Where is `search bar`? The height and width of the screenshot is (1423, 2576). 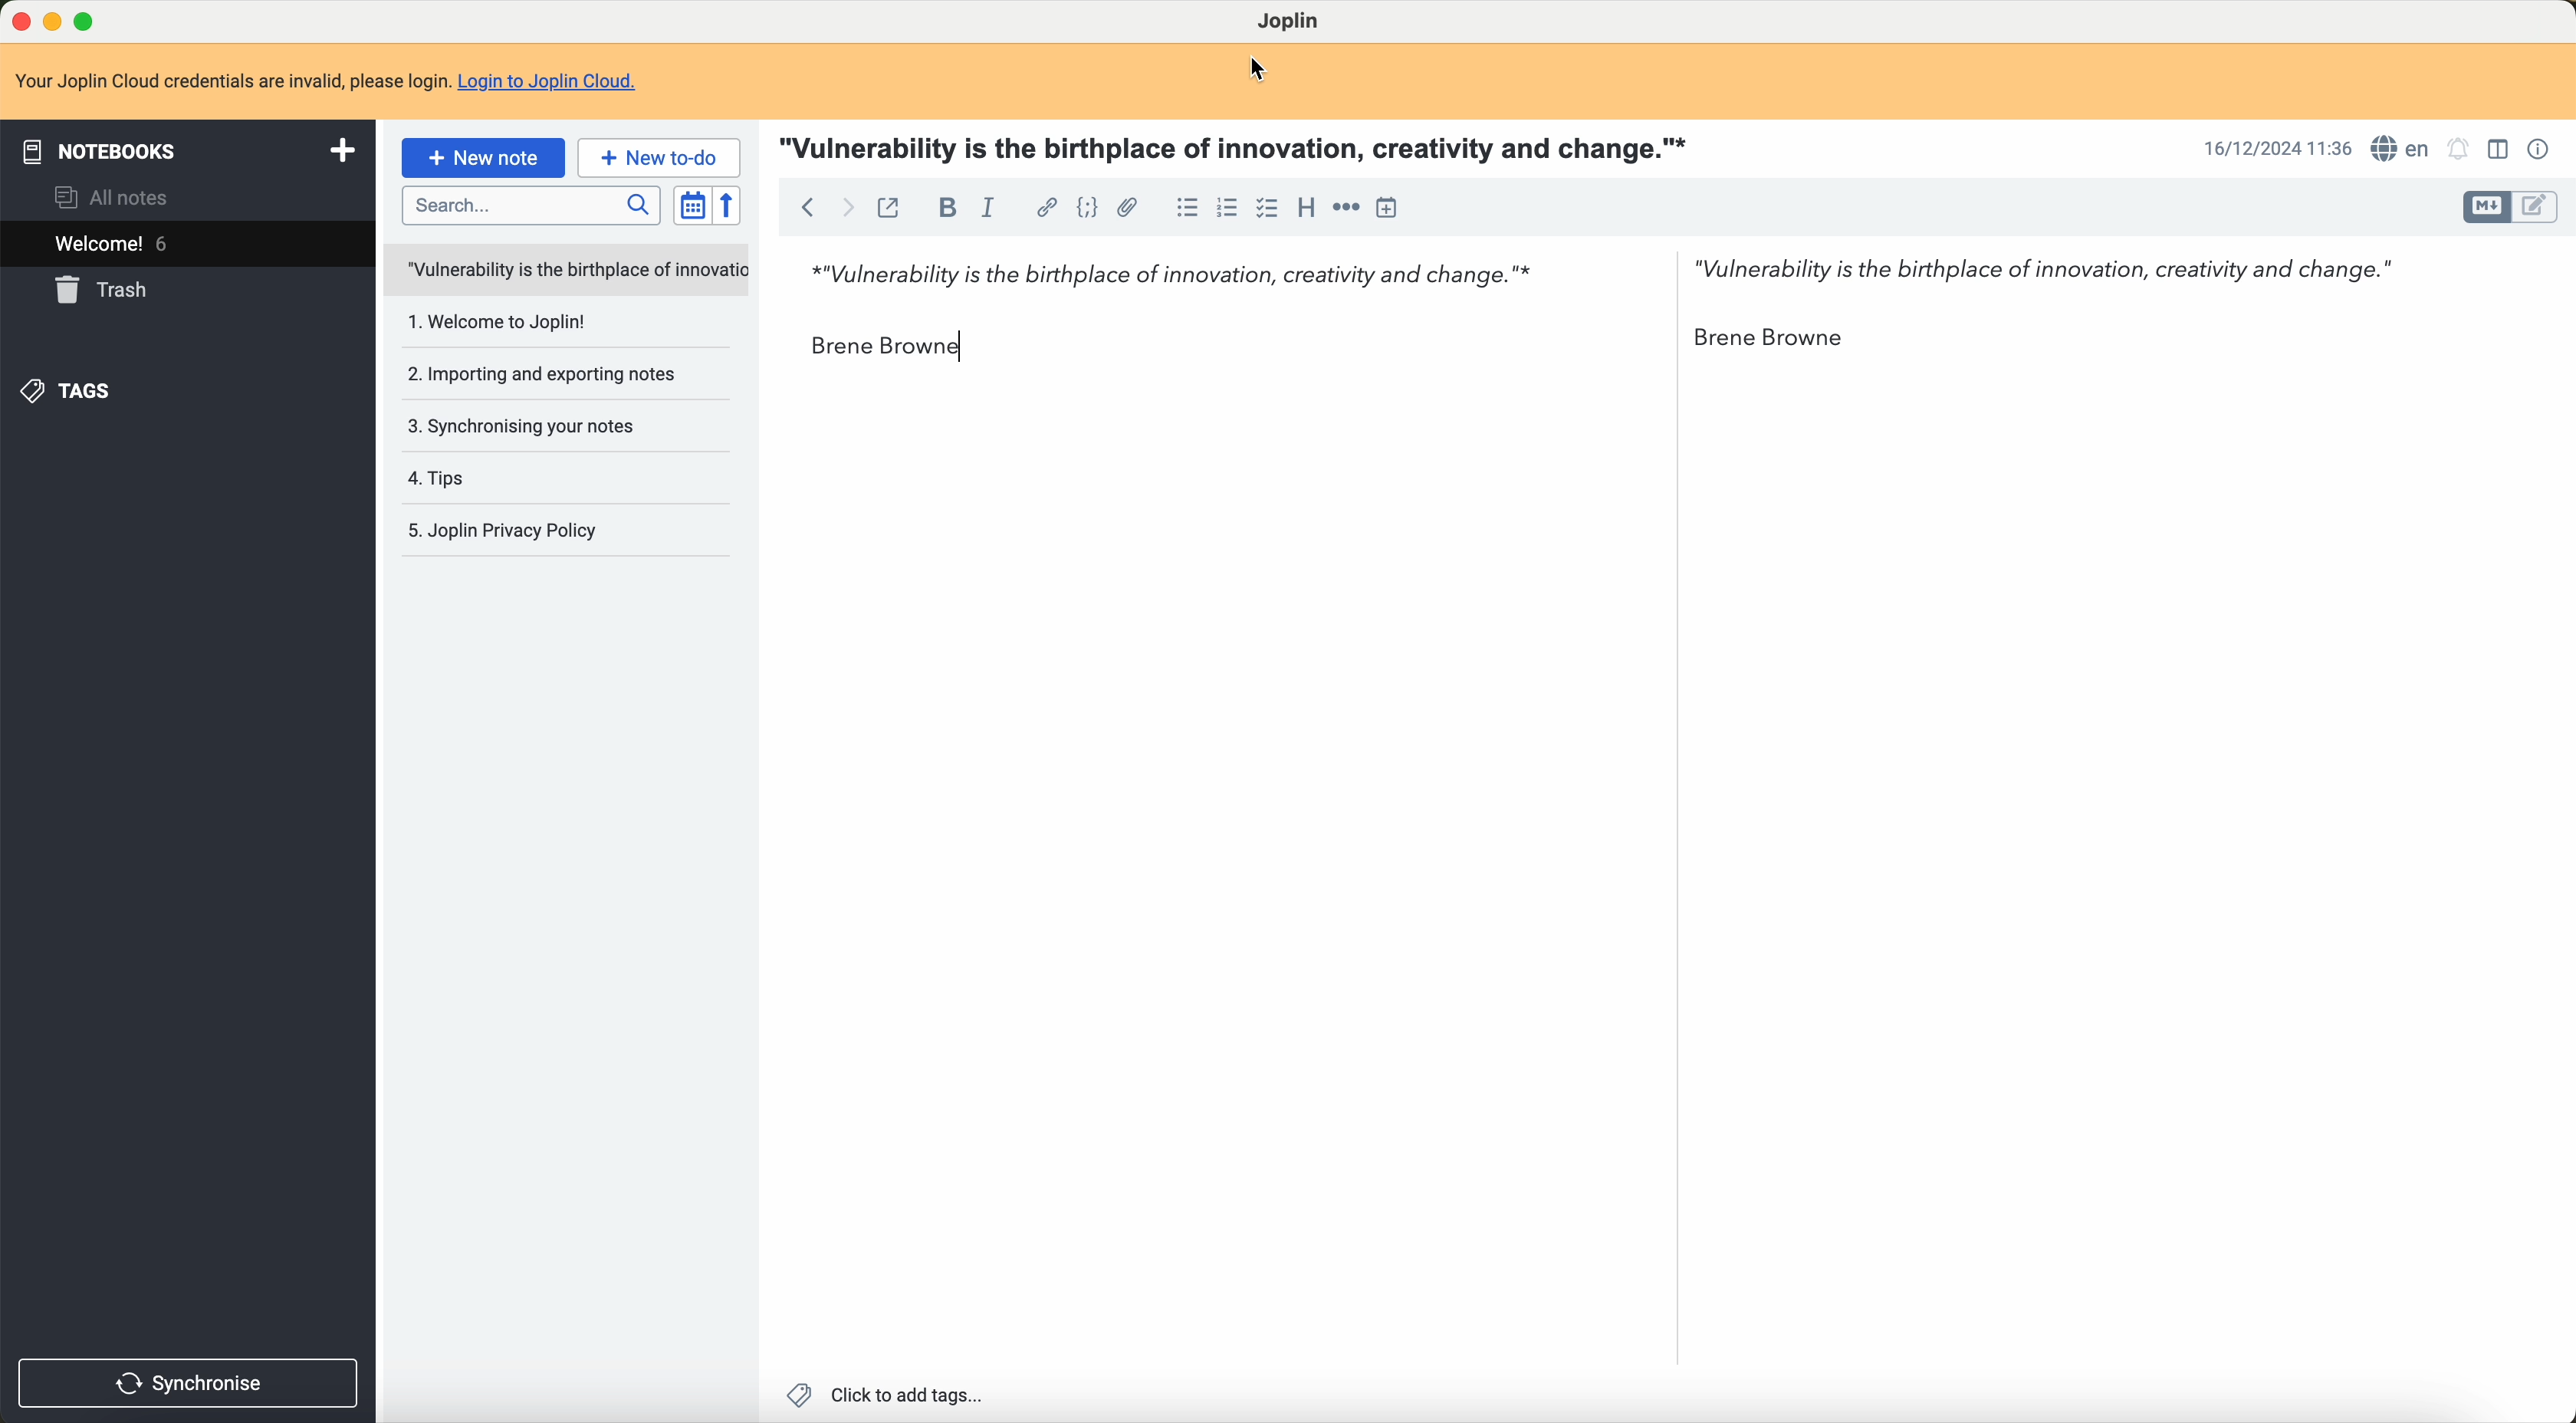
search bar is located at coordinates (526, 204).